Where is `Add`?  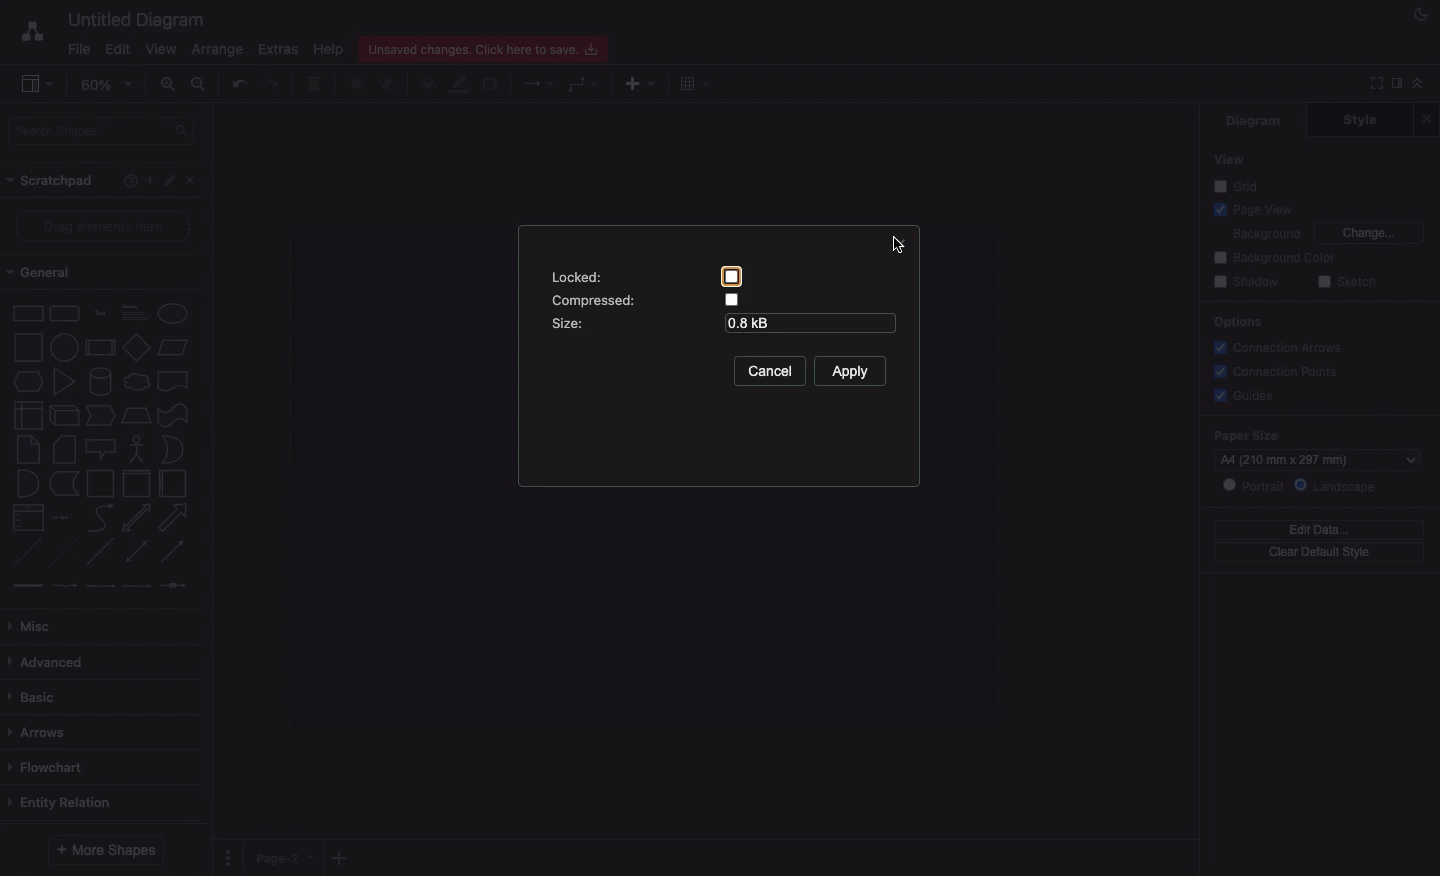
Add is located at coordinates (150, 178).